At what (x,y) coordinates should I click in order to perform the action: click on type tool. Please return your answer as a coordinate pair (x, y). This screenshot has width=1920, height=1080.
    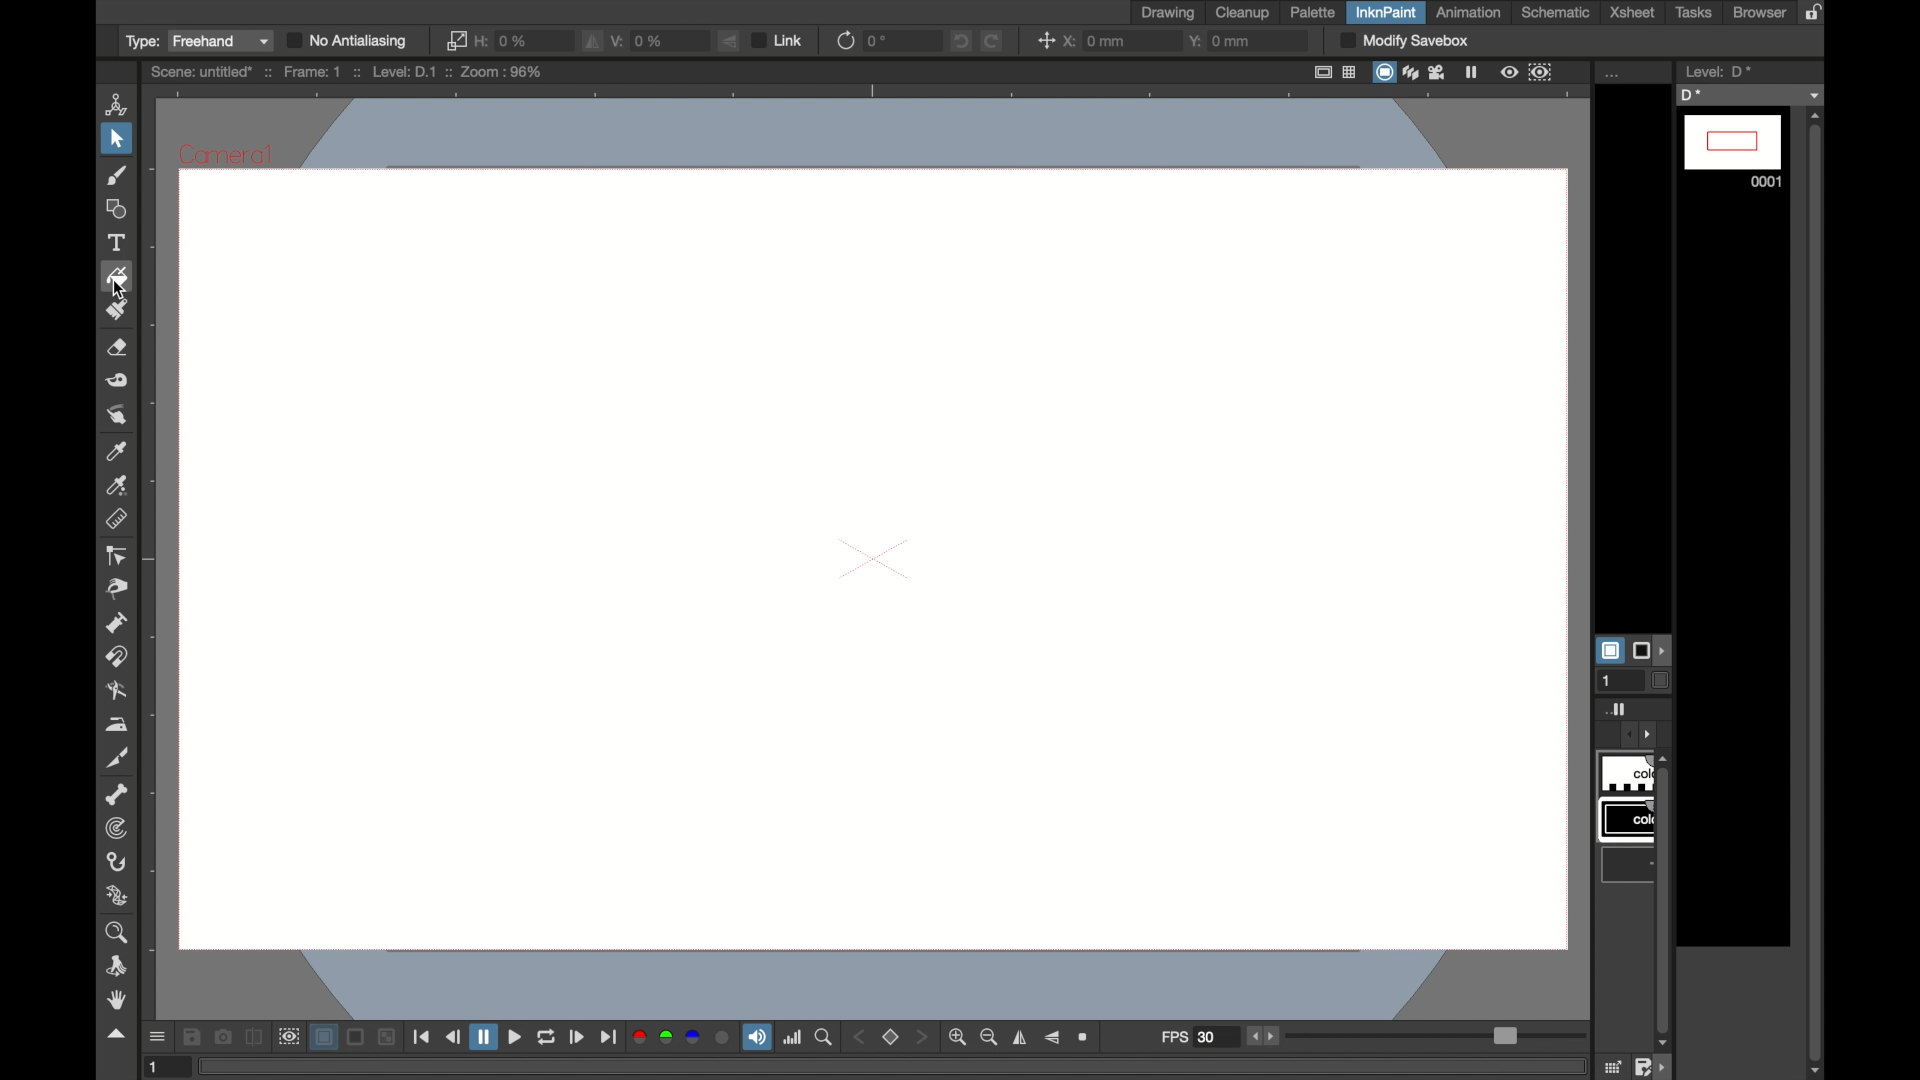
    Looking at the image, I should click on (118, 242).